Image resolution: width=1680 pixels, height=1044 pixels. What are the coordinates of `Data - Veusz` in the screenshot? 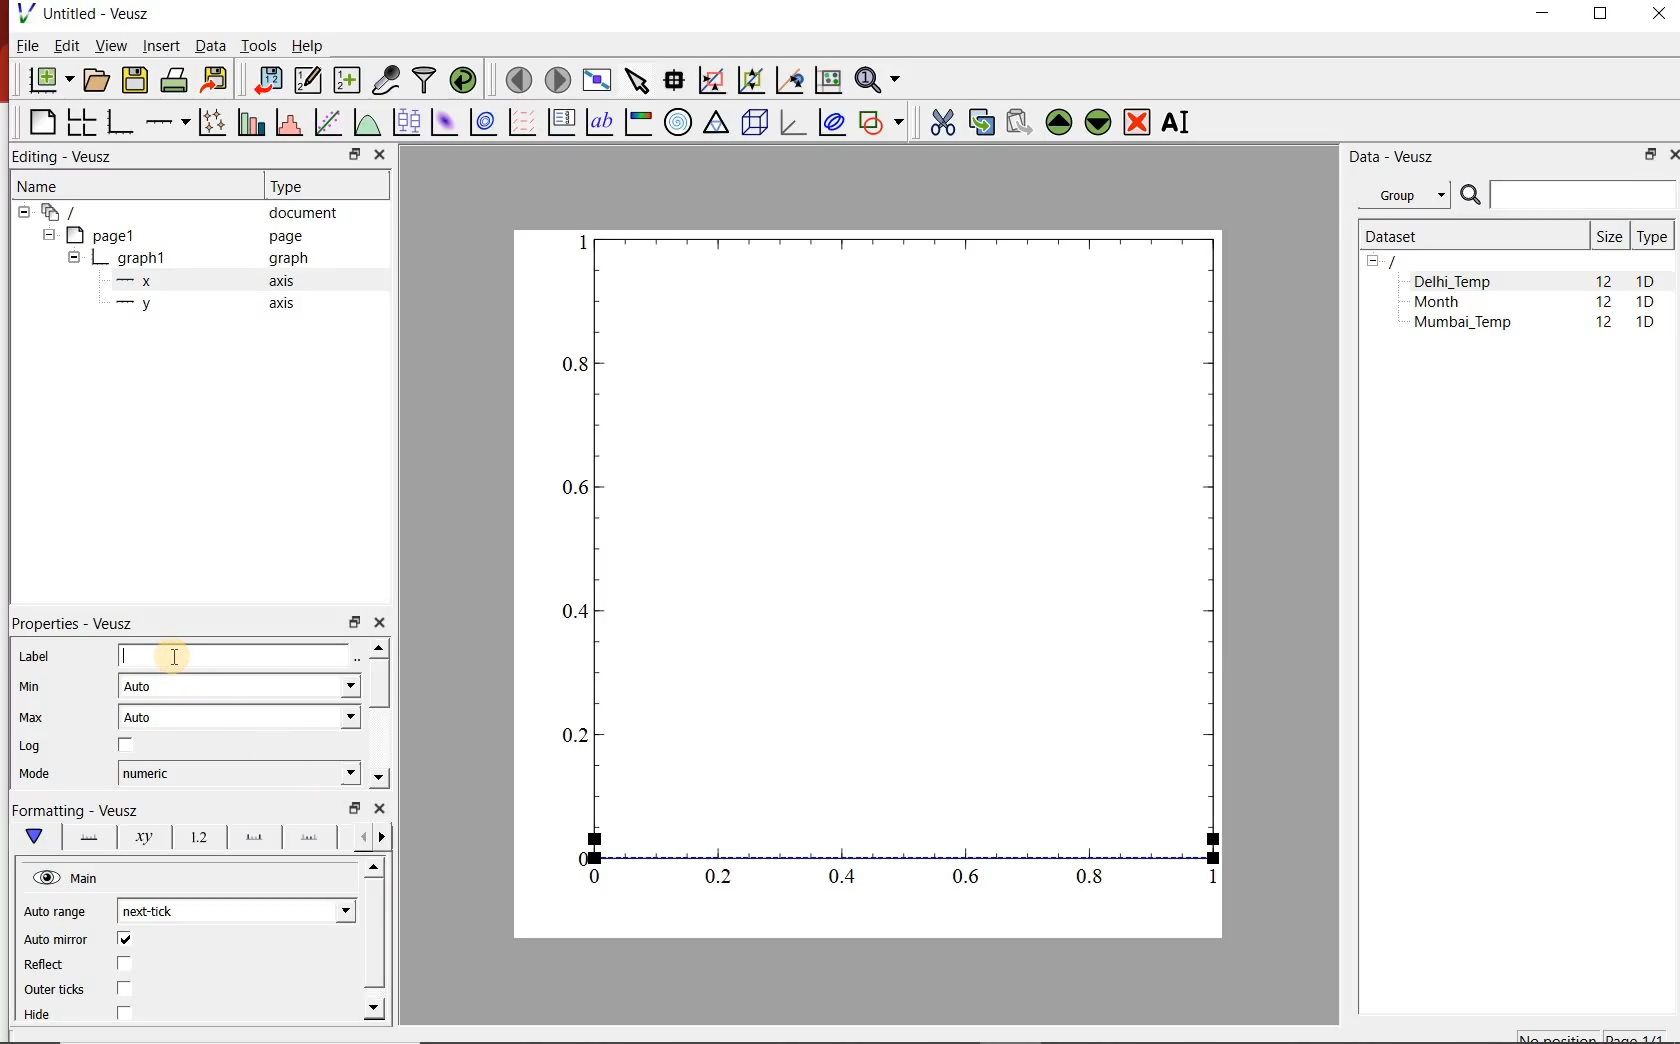 It's located at (1395, 157).